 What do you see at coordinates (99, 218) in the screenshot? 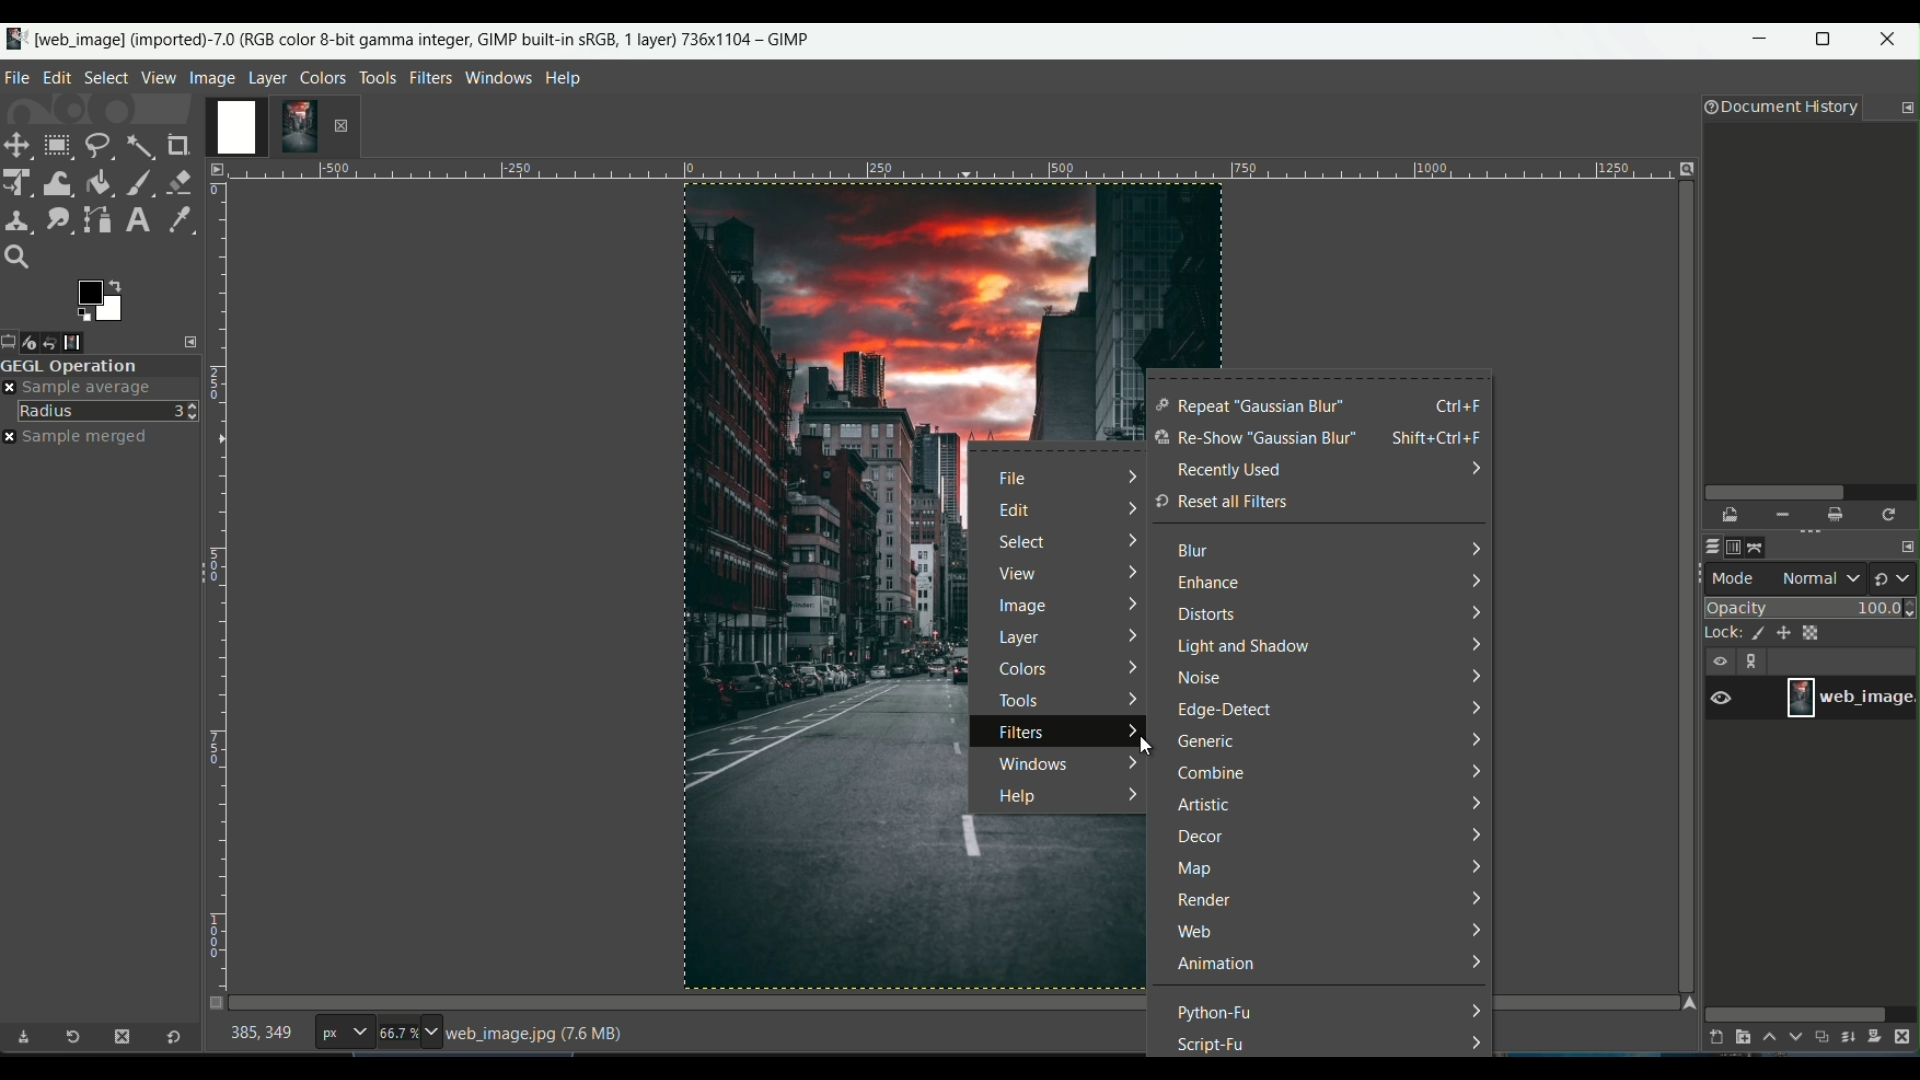
I see `path tool` at bounding box center [99, 218].